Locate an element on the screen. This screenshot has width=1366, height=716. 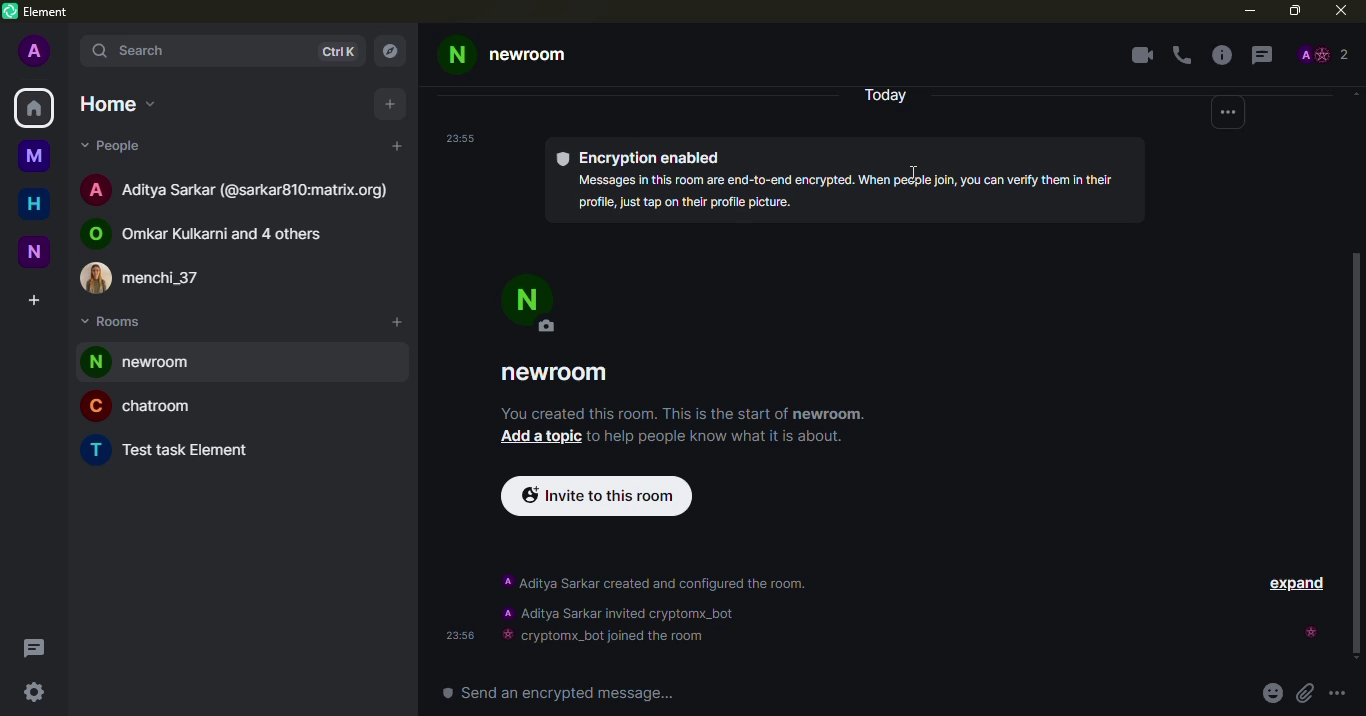
more is located at coordinates (1227, 115).